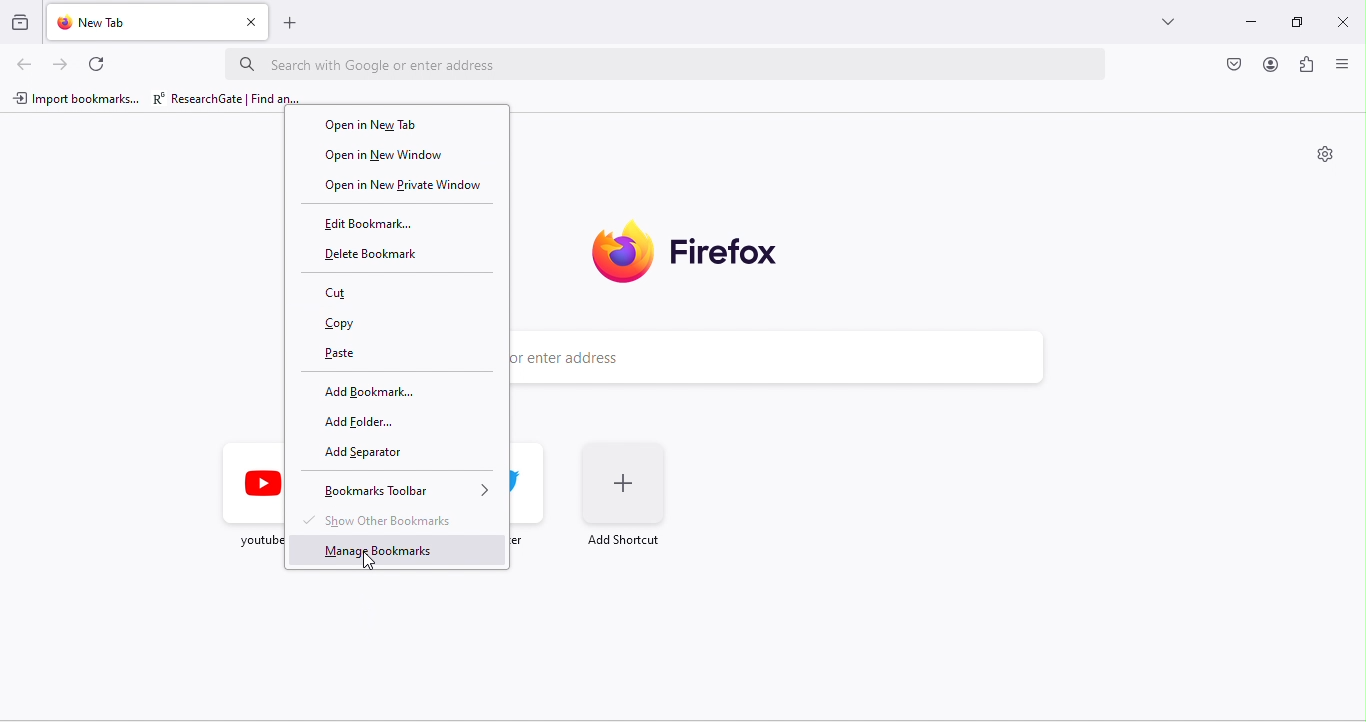 This screenshot has width=1366, height=722. What do you see at coordinates (403, 492) in the screenshot?
I see `bookmarks toolbar` at bounding box center [403, 492].